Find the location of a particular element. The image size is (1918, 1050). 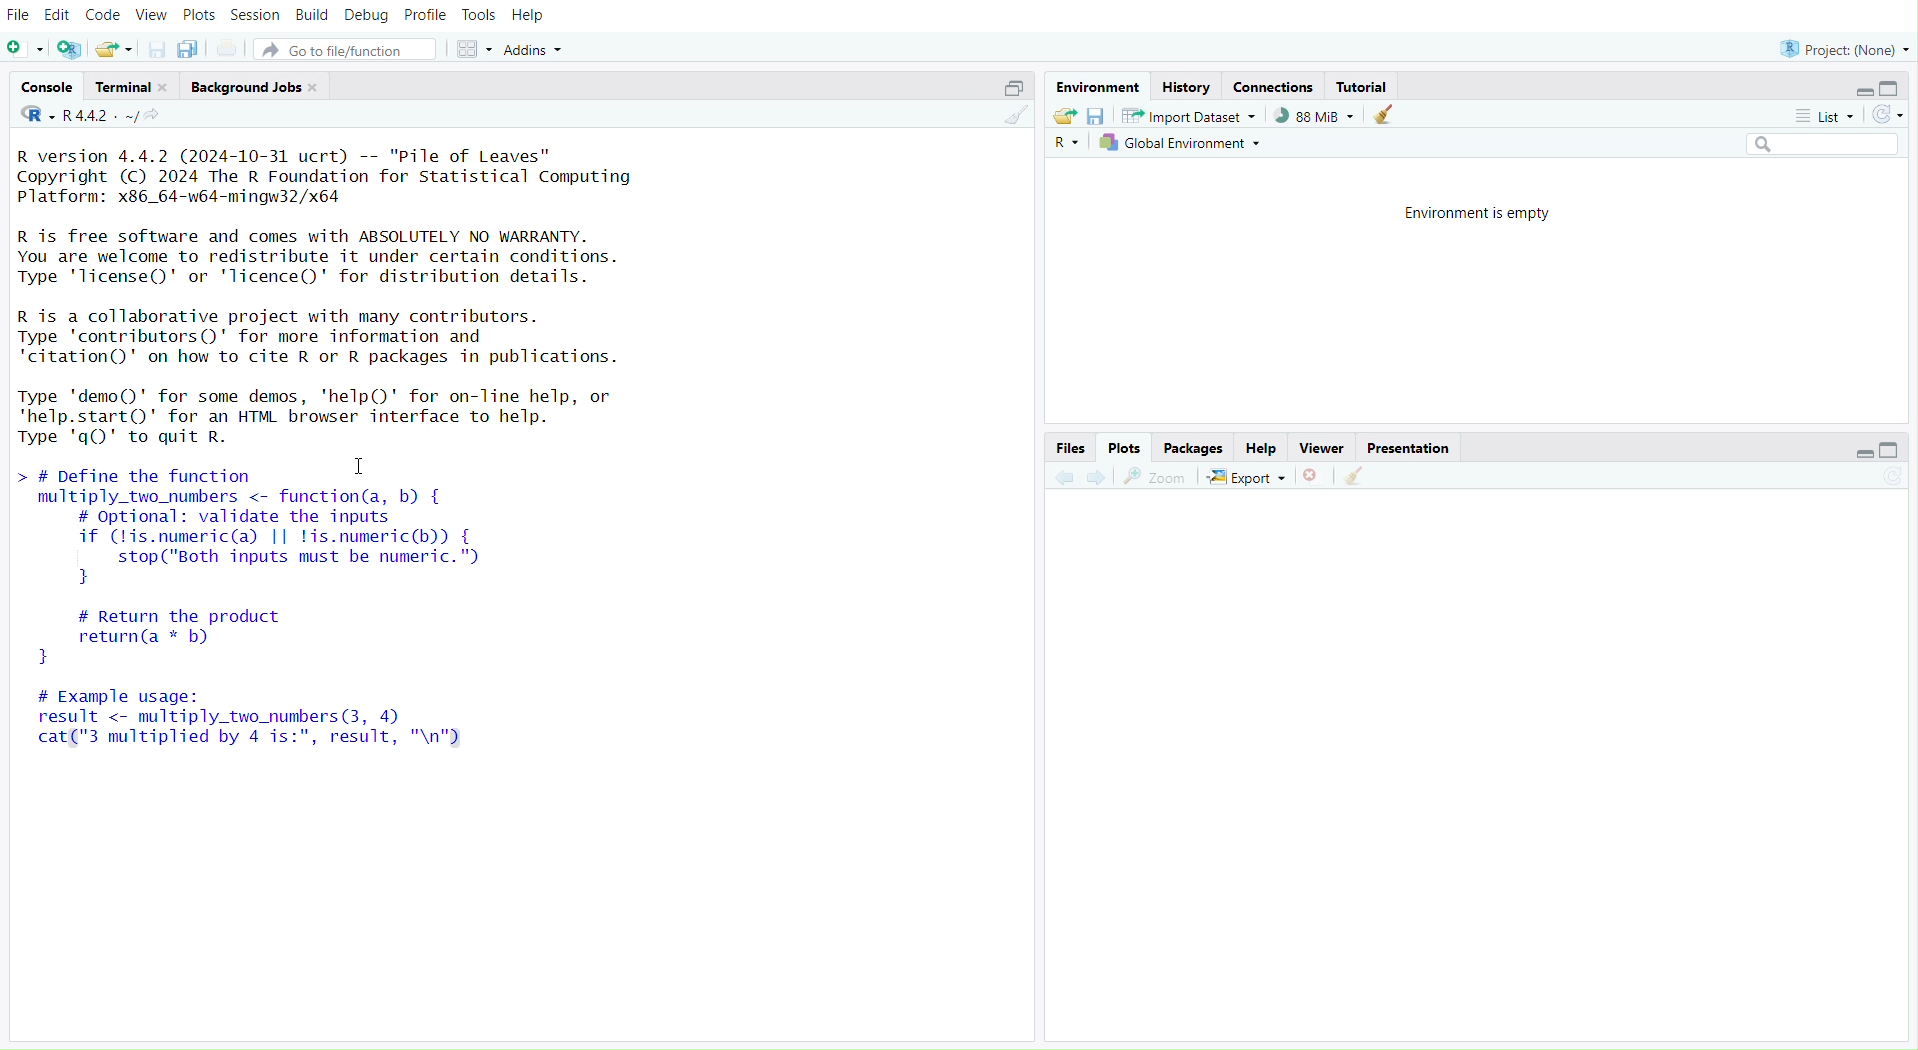

Maximize is located at coordinates (1893, 88).